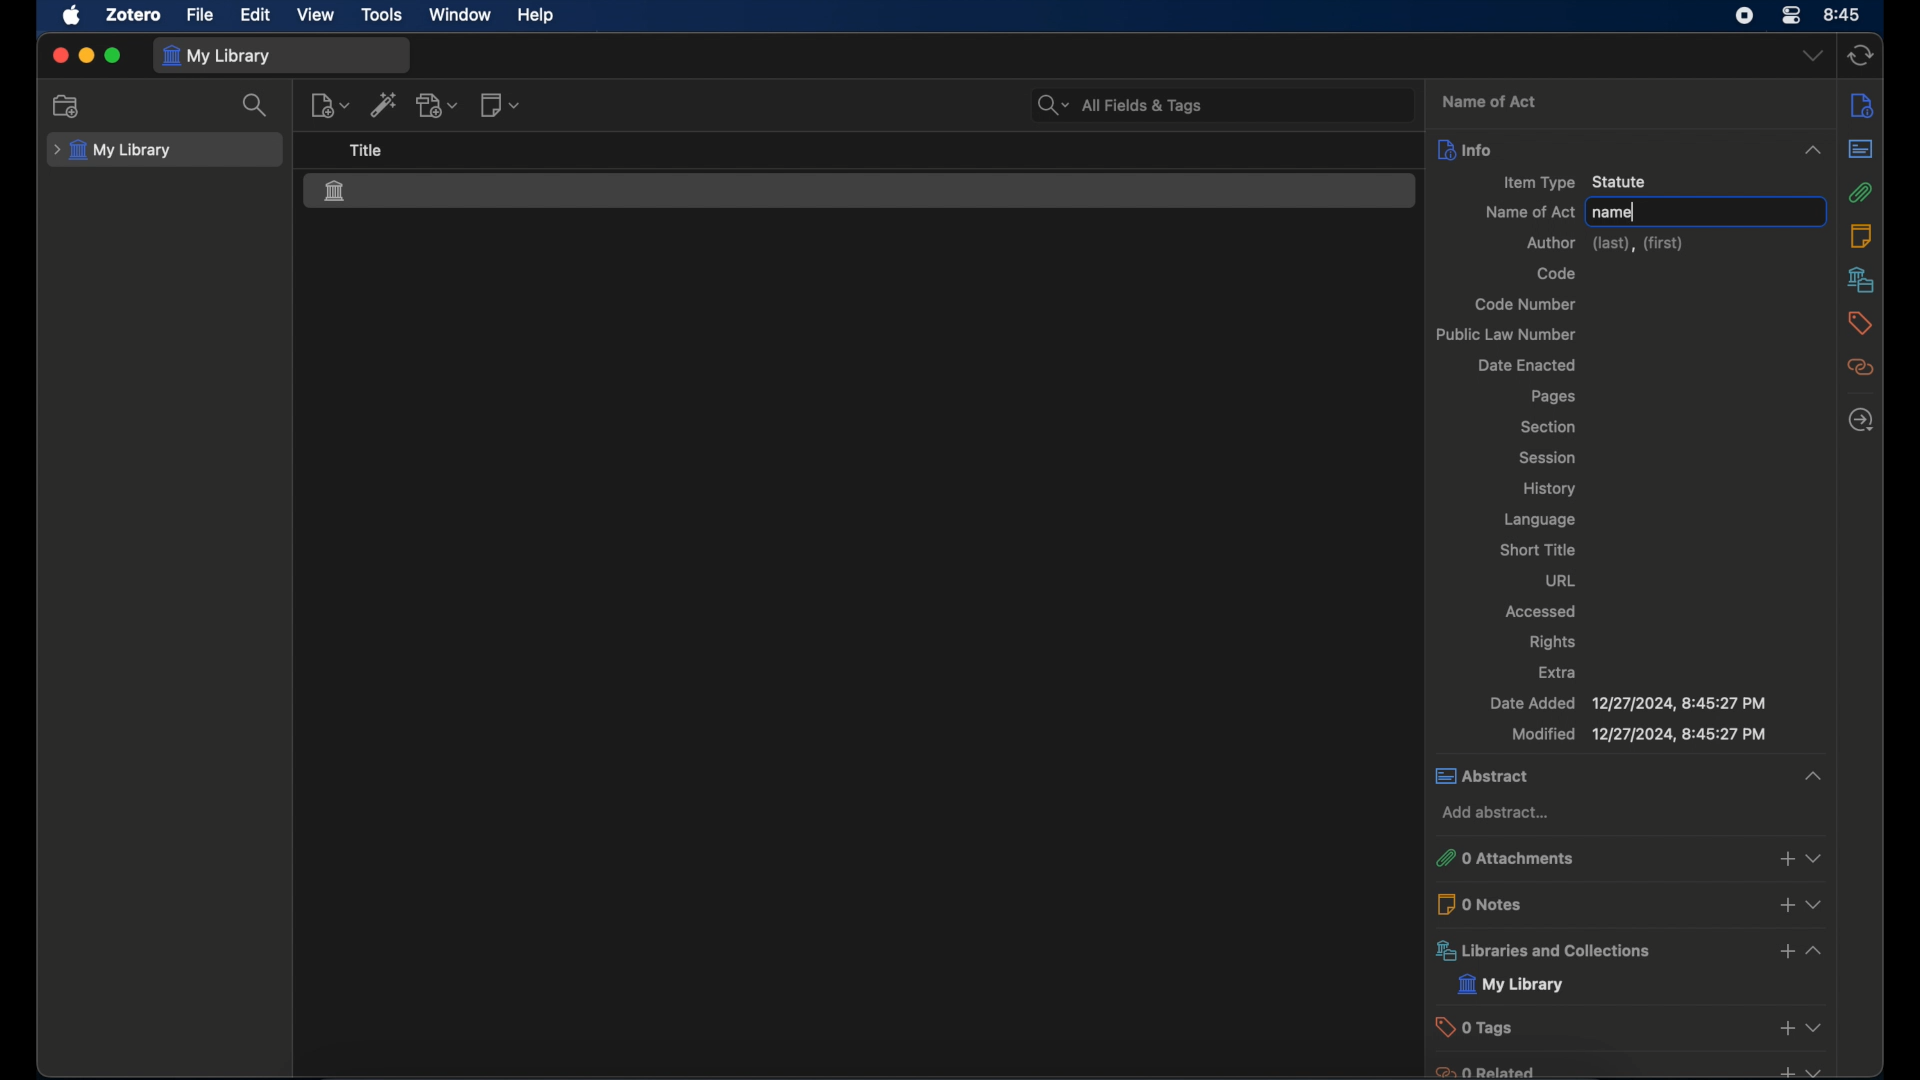 Image resolution: width=1920 pixels, height=1080 pixels. I want to click on abstract, so click(1604, 775).